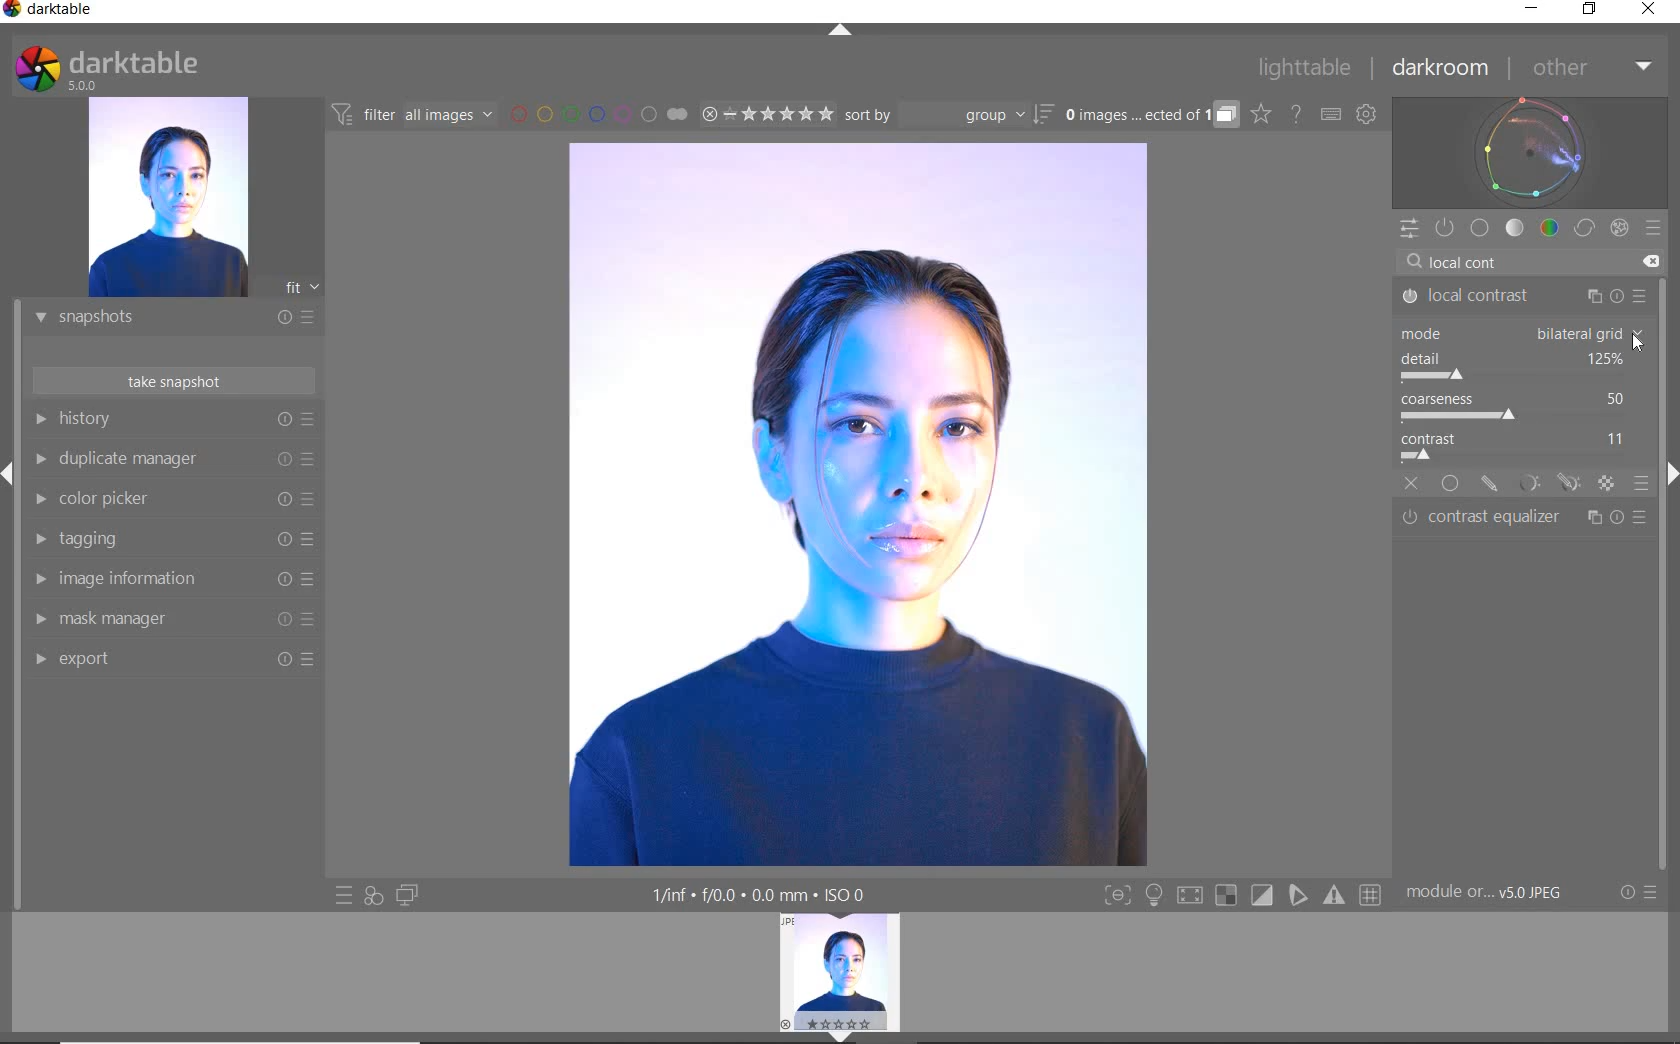 This screenshot has width=1680, height=1044. What do you see at coordinates (407, 895) in the screenshot?
I see `DISPLAY A SECOND DARKROOM IMAGE WINDOW` at bounding box center [407, 895].